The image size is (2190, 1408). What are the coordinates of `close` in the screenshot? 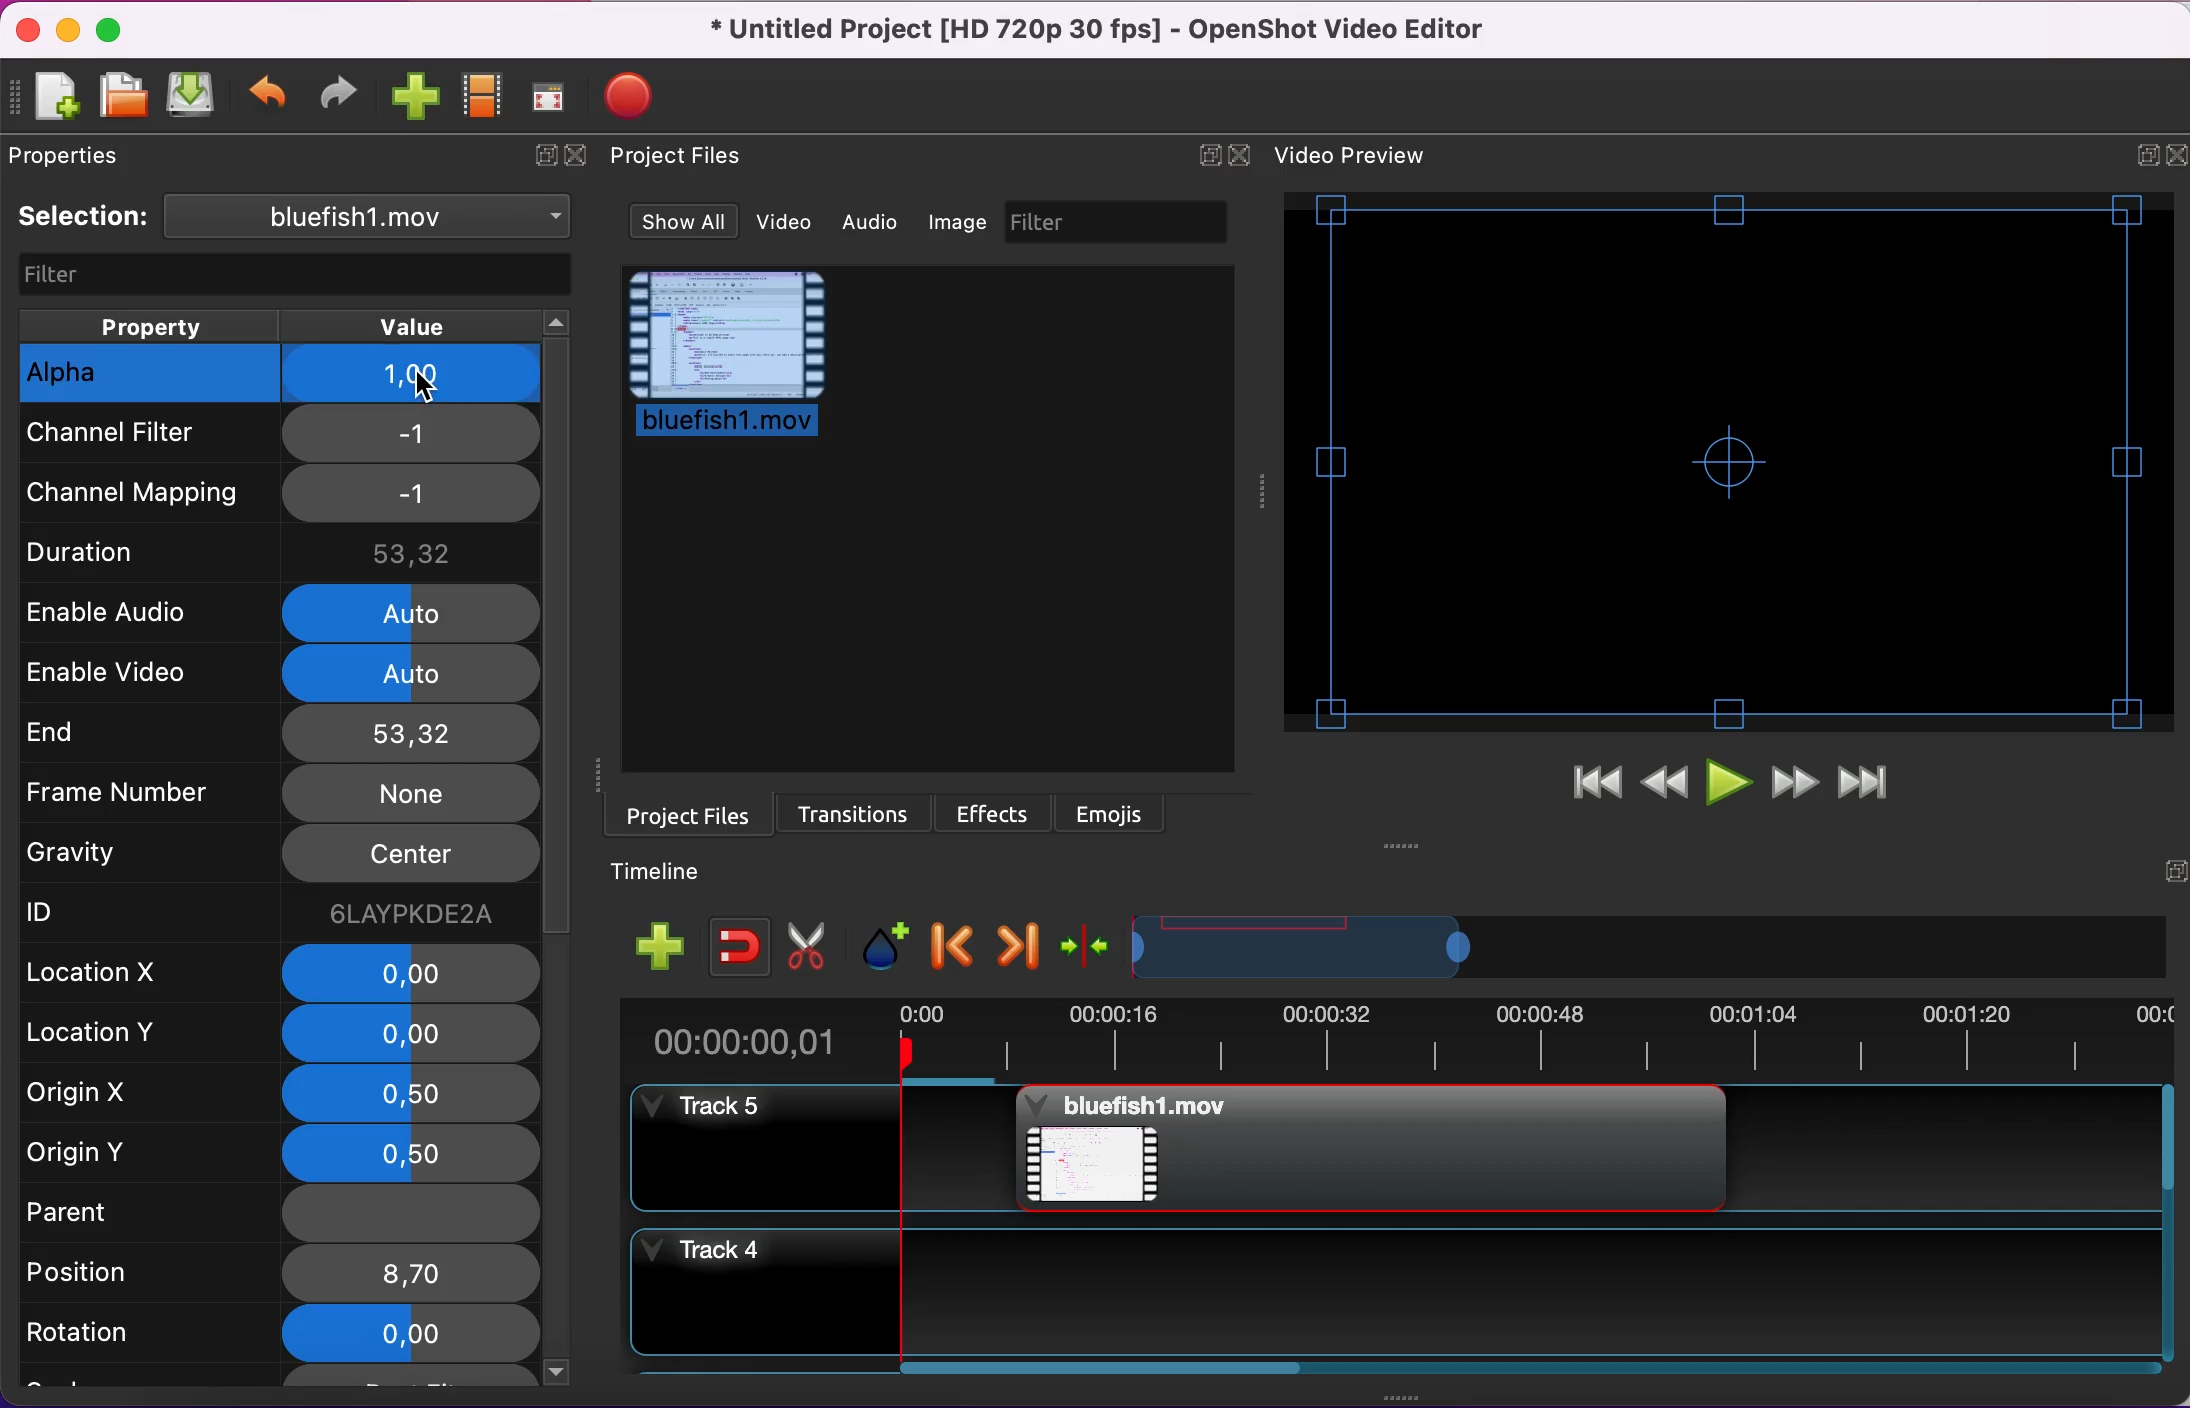 It's located at (2176, 156).